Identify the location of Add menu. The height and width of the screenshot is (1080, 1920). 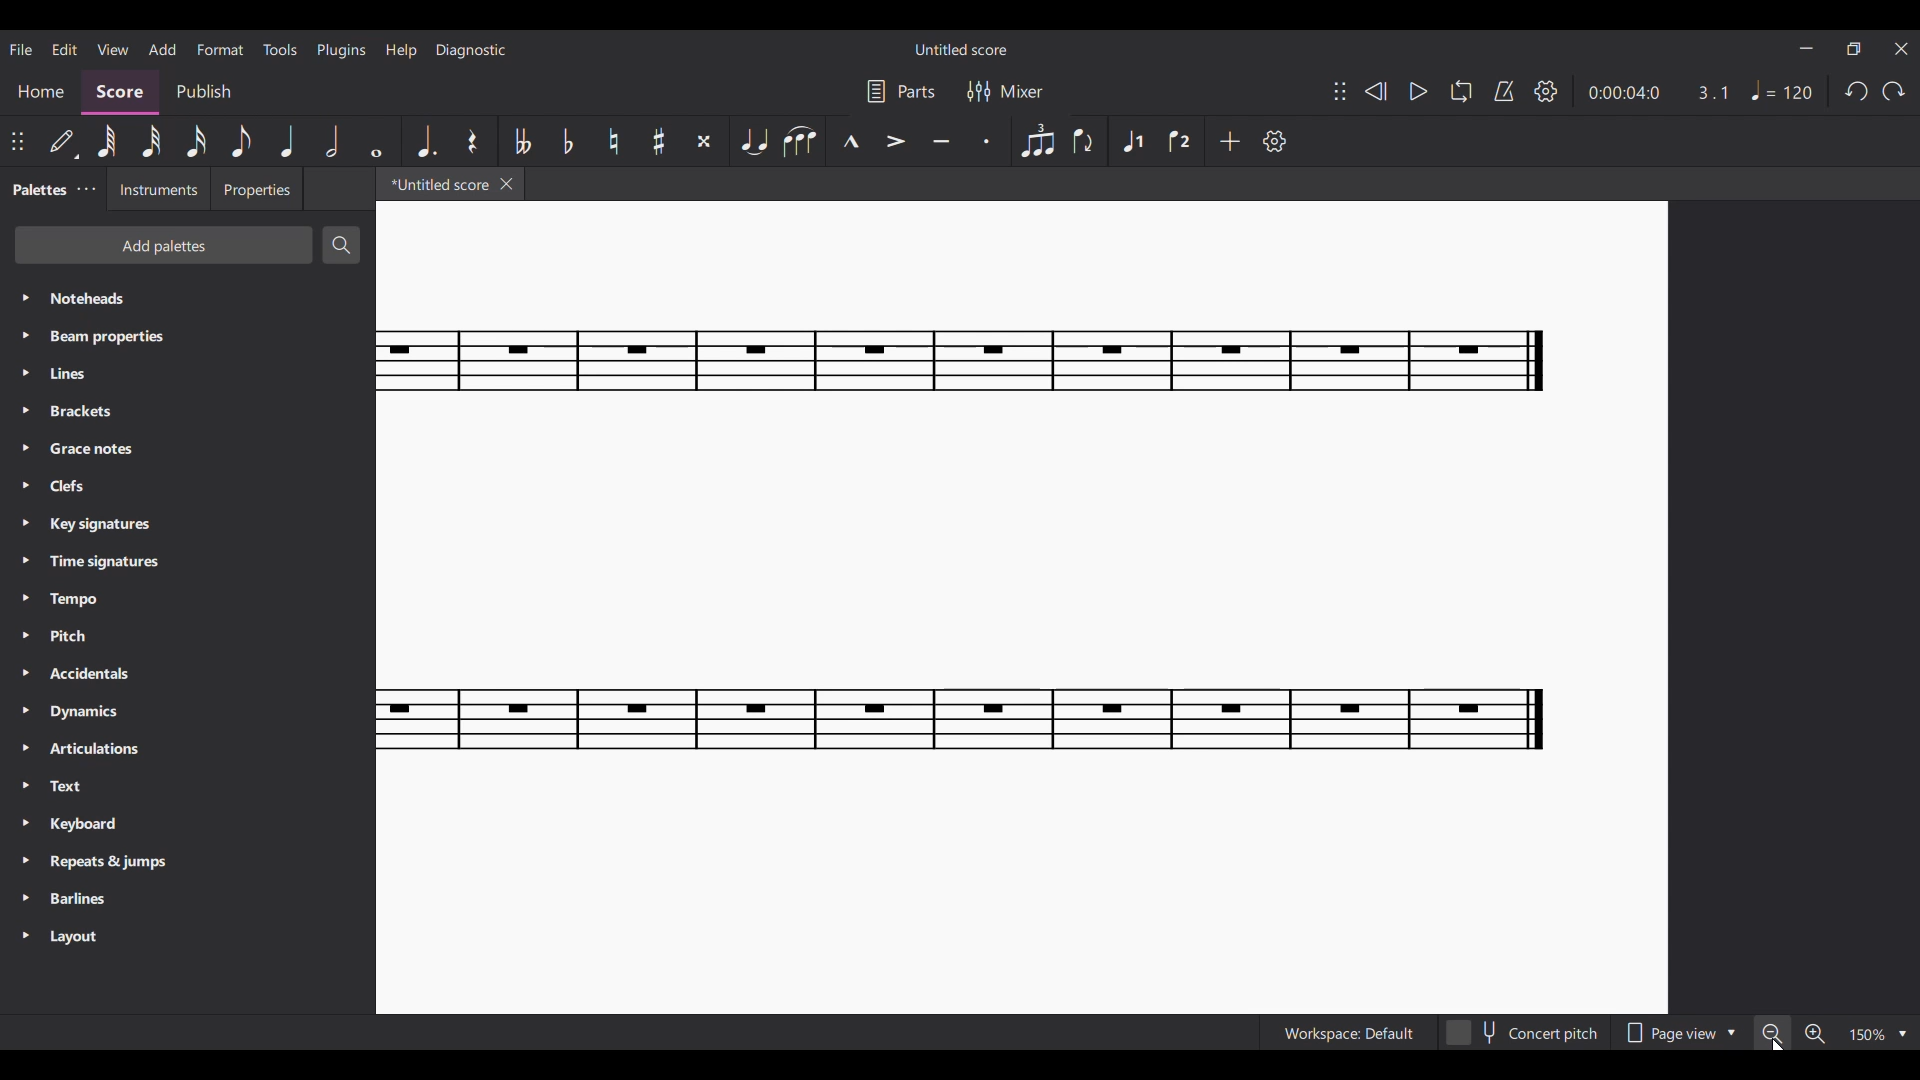
(162, 49).